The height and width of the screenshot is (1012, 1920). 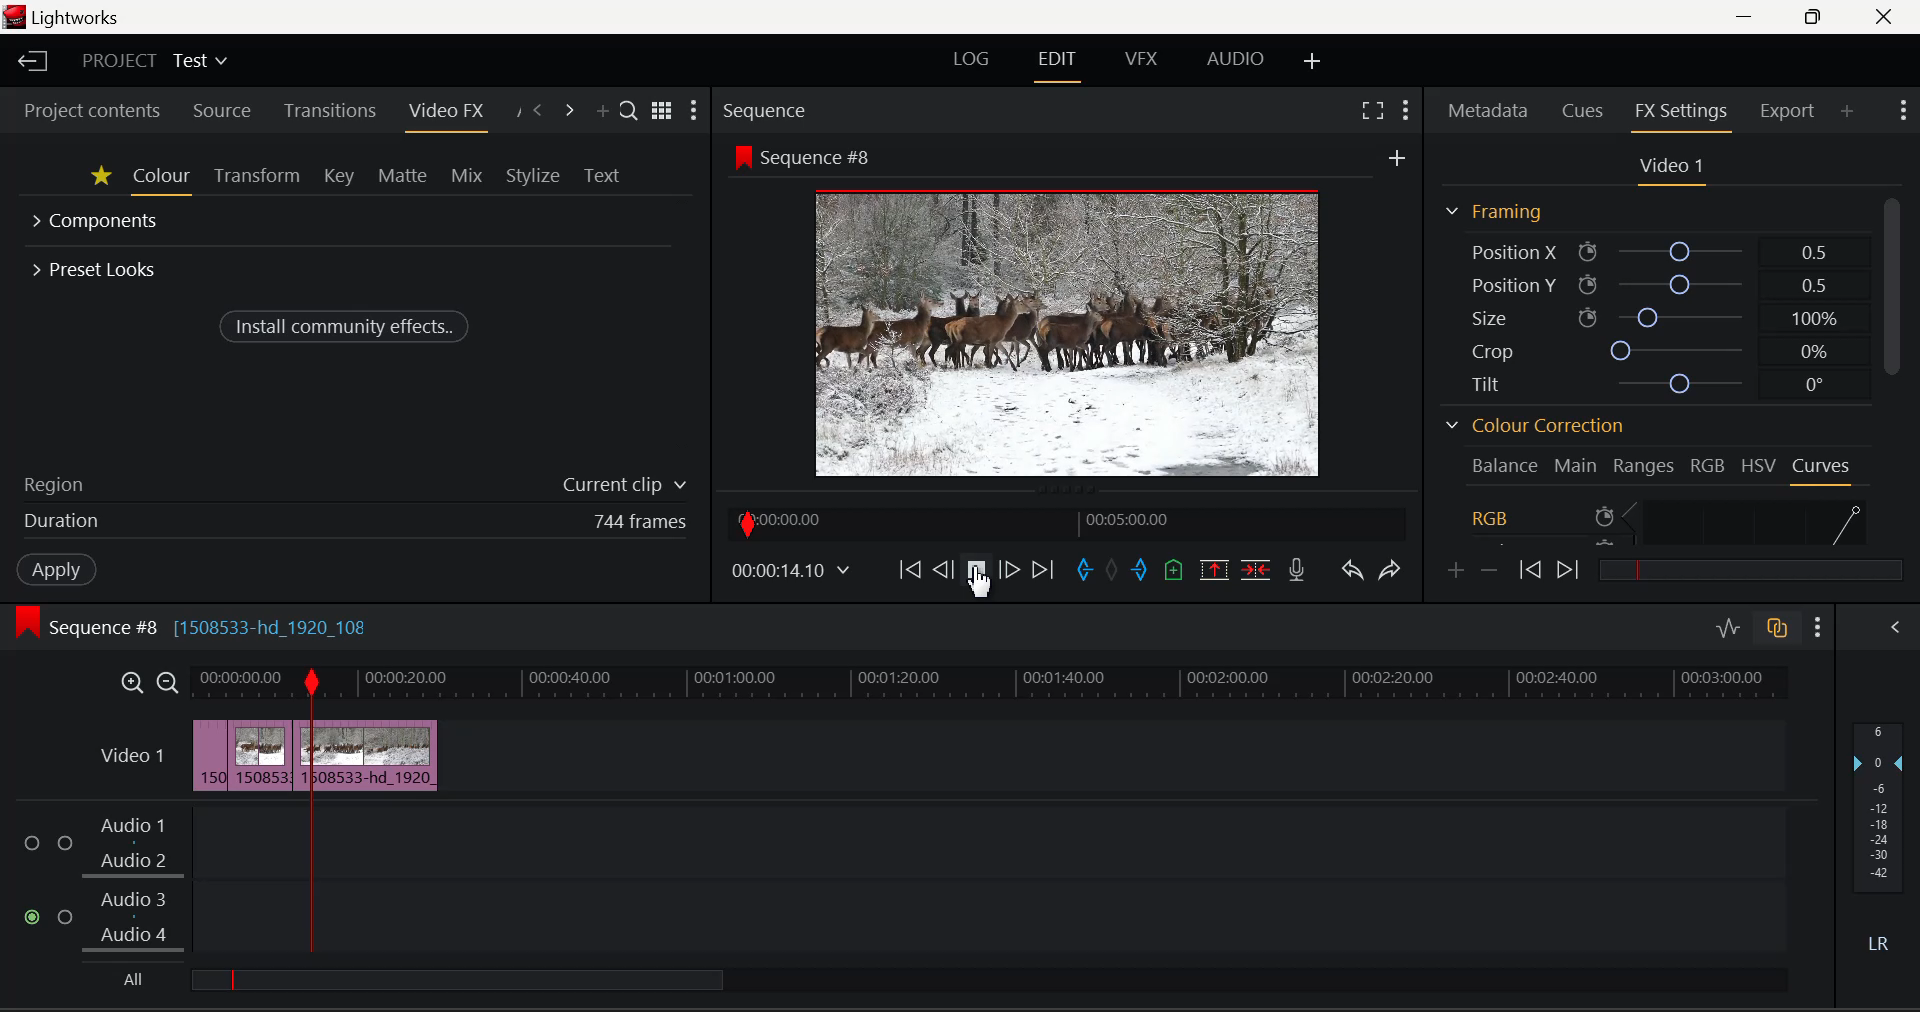 What do you see at coordinates (1646, 349) in the screenshot?
I see `Crop` at bounding box center [1646, 349].